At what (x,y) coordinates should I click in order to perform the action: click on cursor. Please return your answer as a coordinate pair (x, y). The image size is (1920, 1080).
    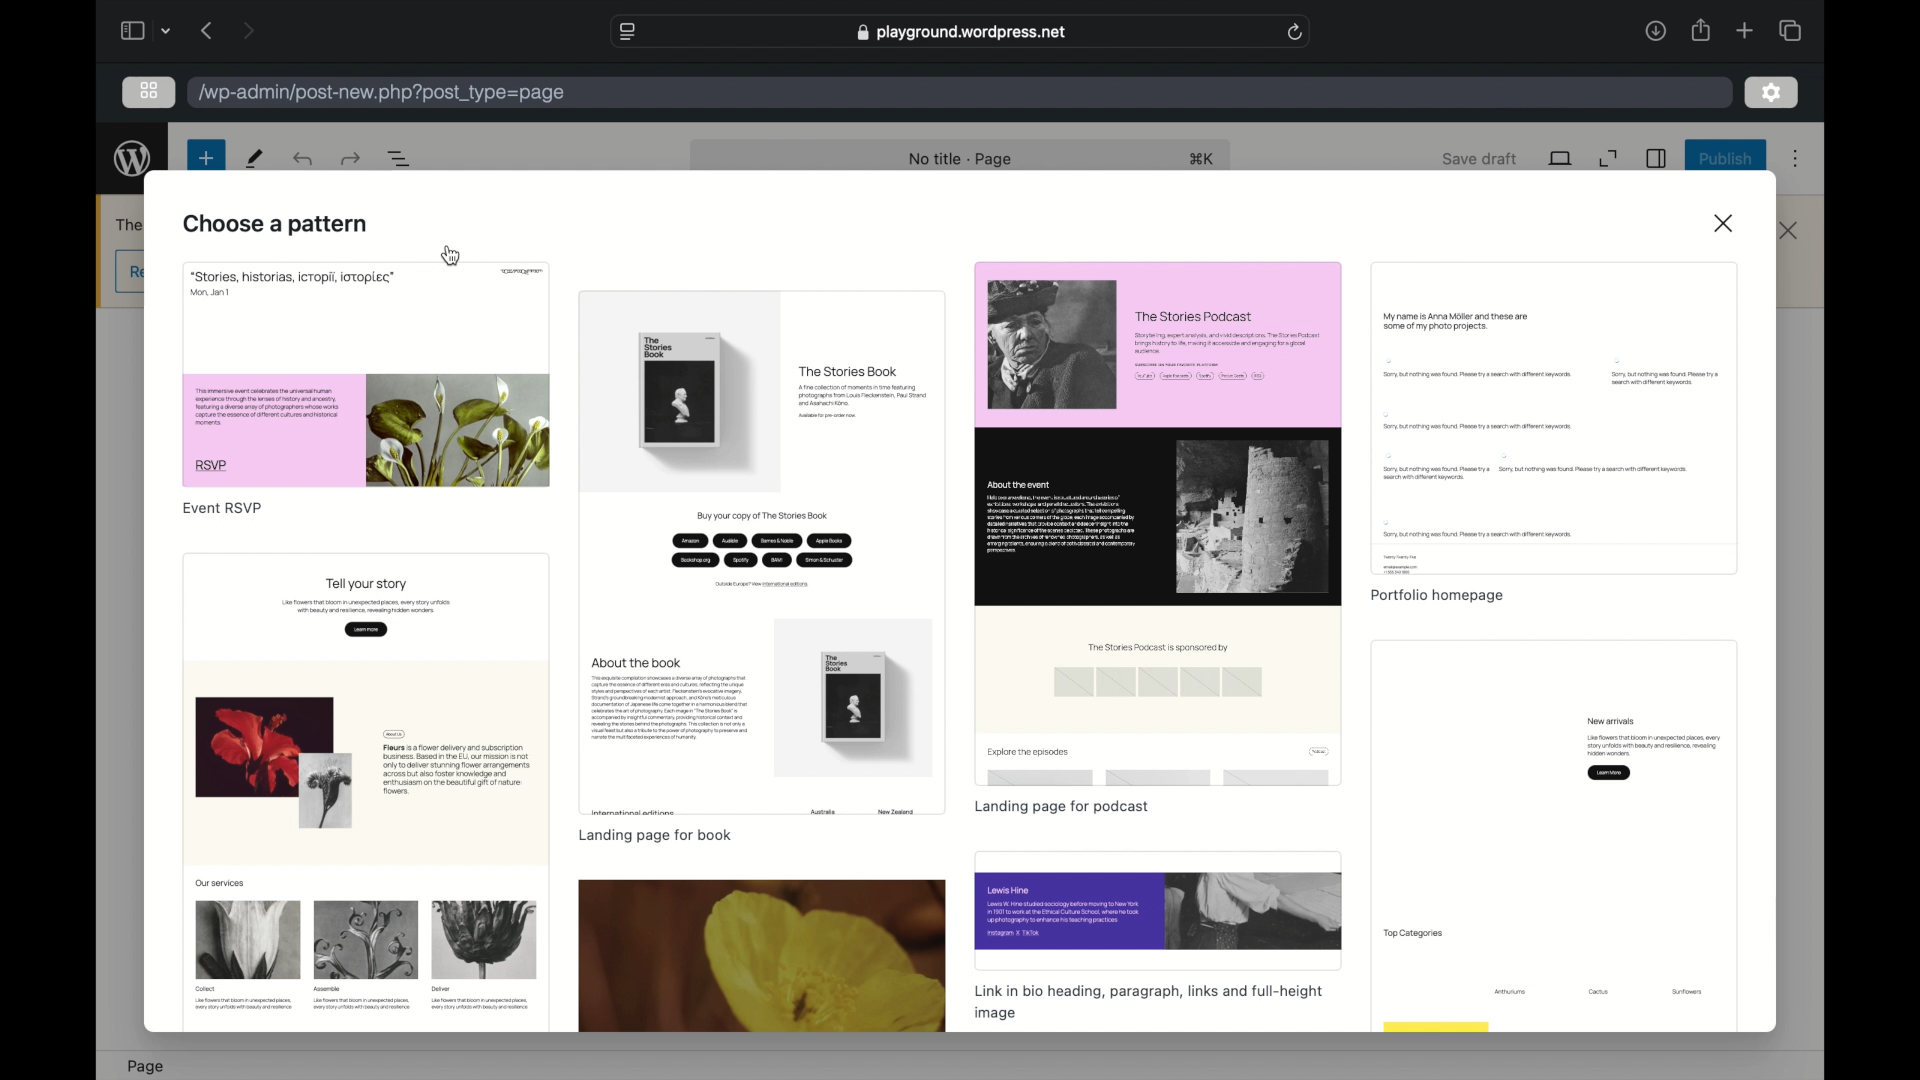
    Looking at the image, I should click on (451, 256).